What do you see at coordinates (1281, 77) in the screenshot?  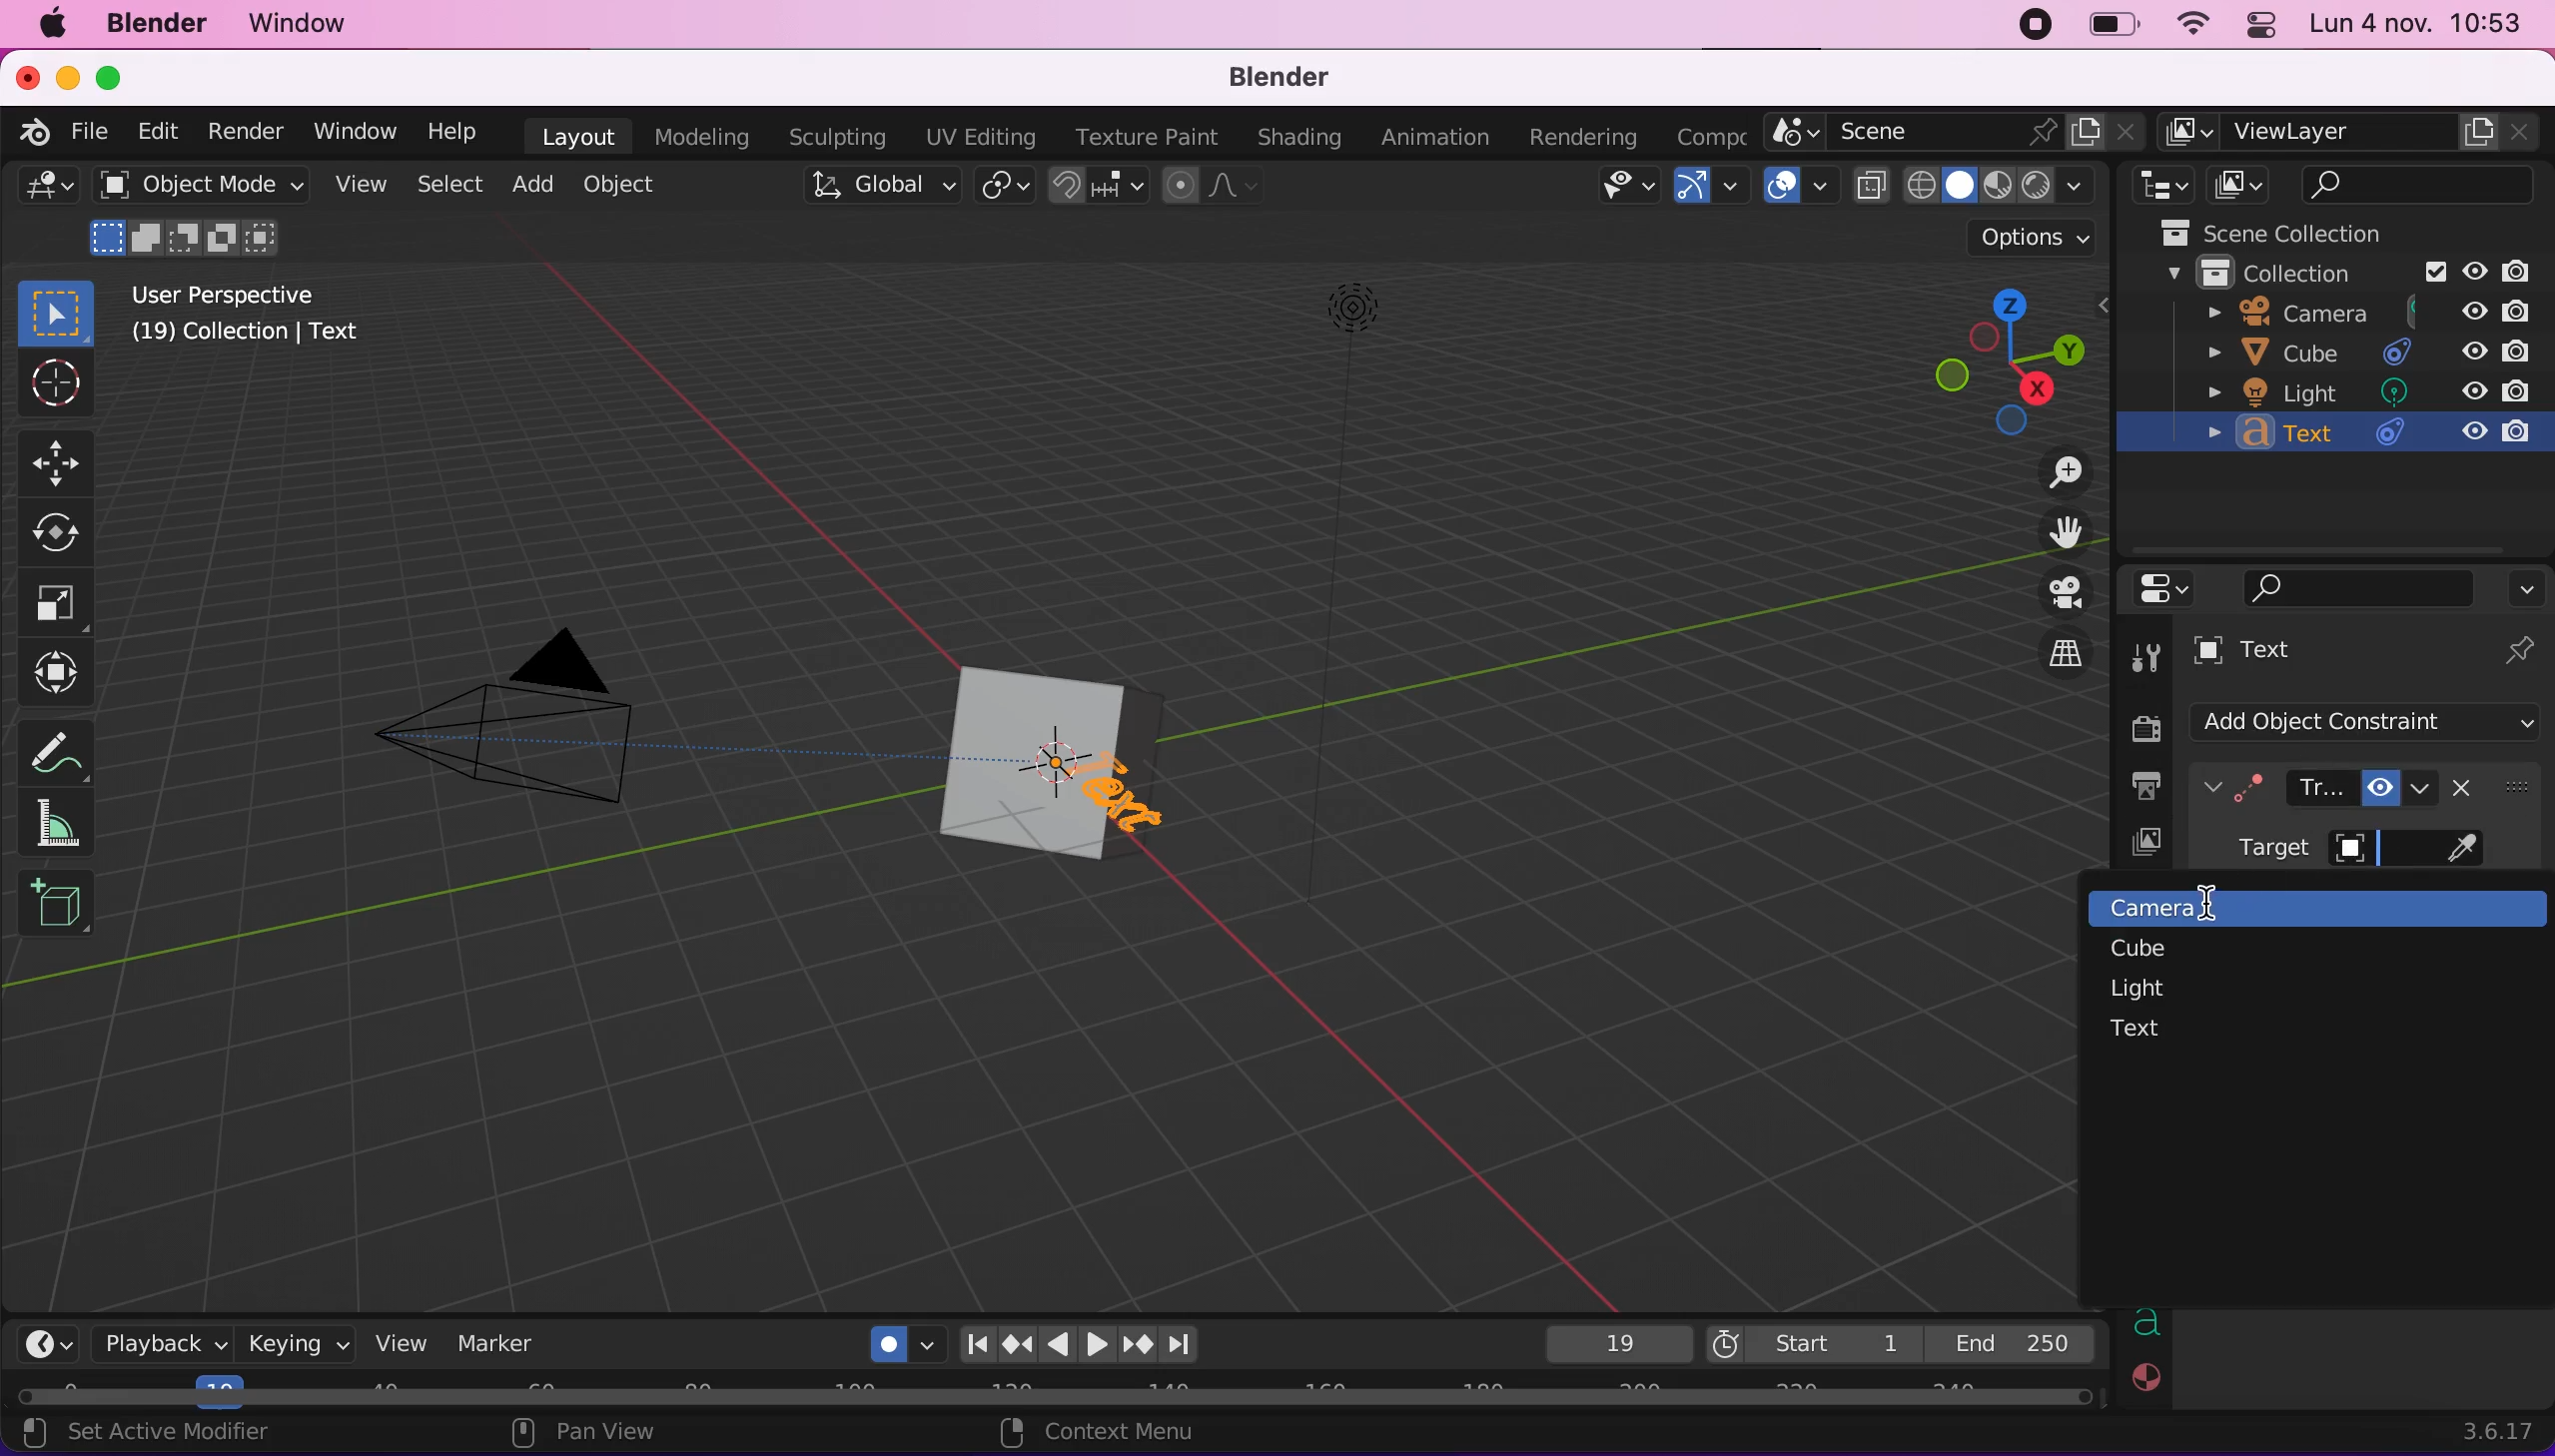 I see `blender` at bounding box center [1281, 77].